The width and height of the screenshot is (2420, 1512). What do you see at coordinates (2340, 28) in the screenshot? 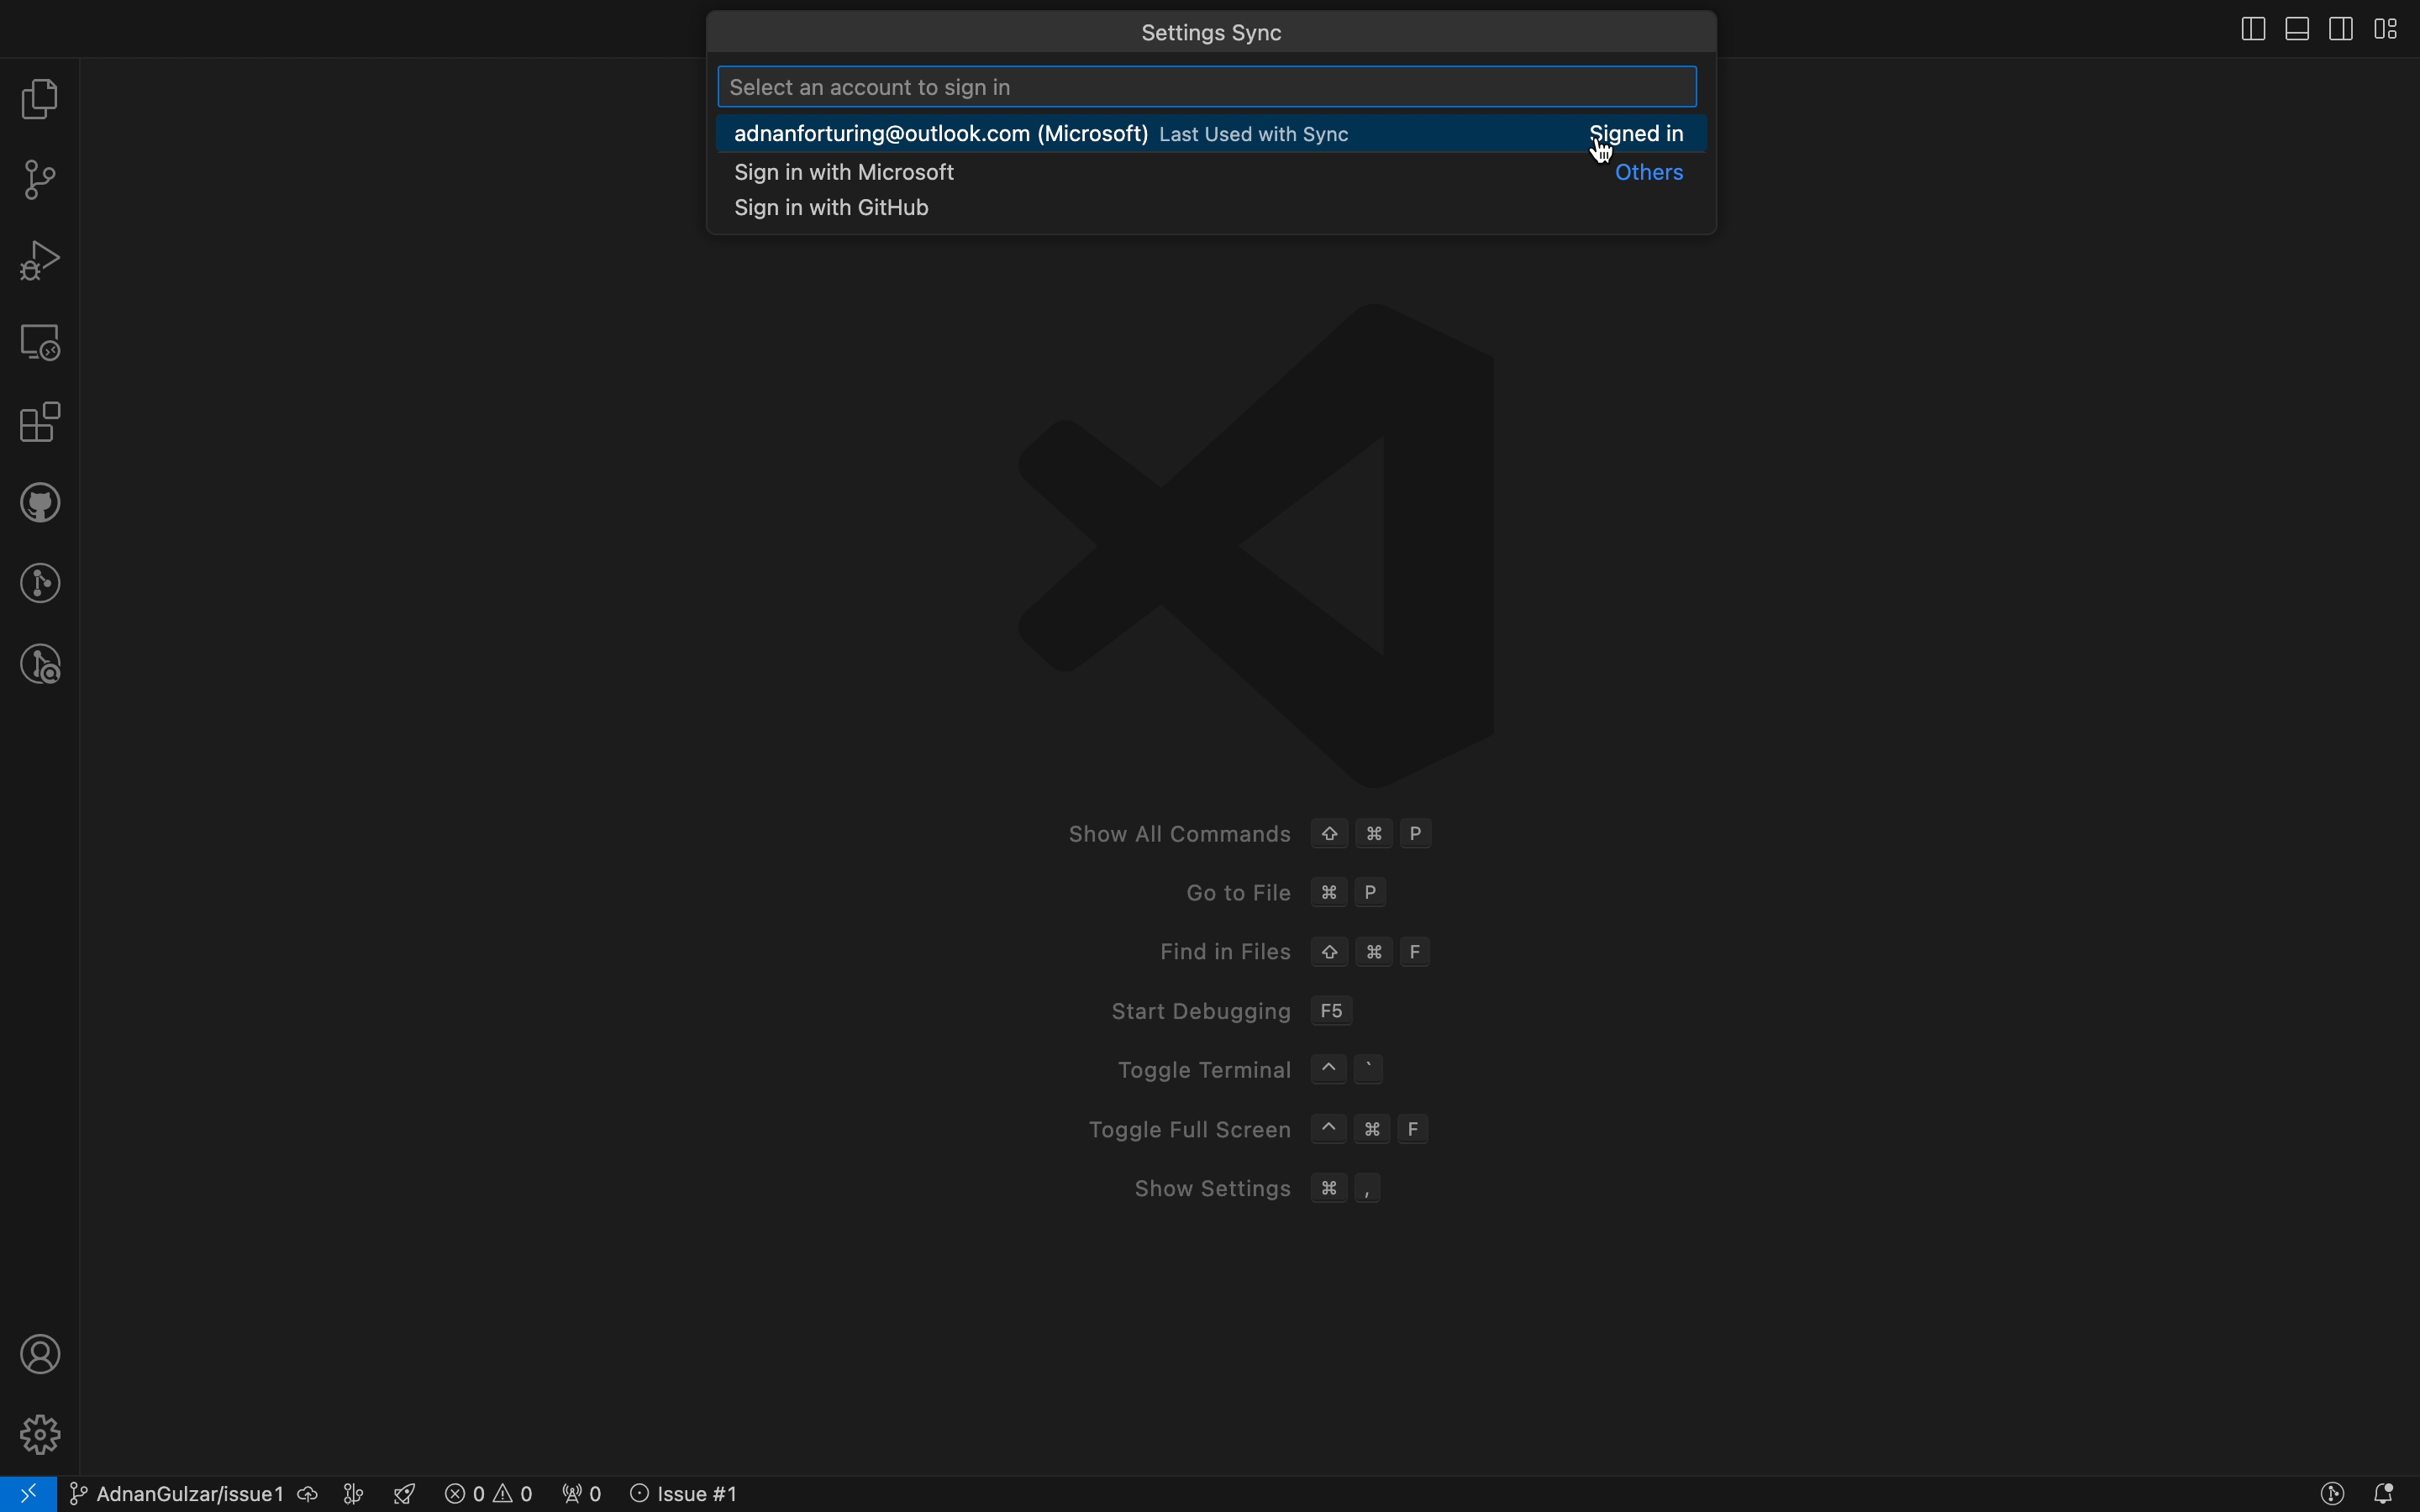
I see `toggle secondary bar` at bounding box center [2340, 28].